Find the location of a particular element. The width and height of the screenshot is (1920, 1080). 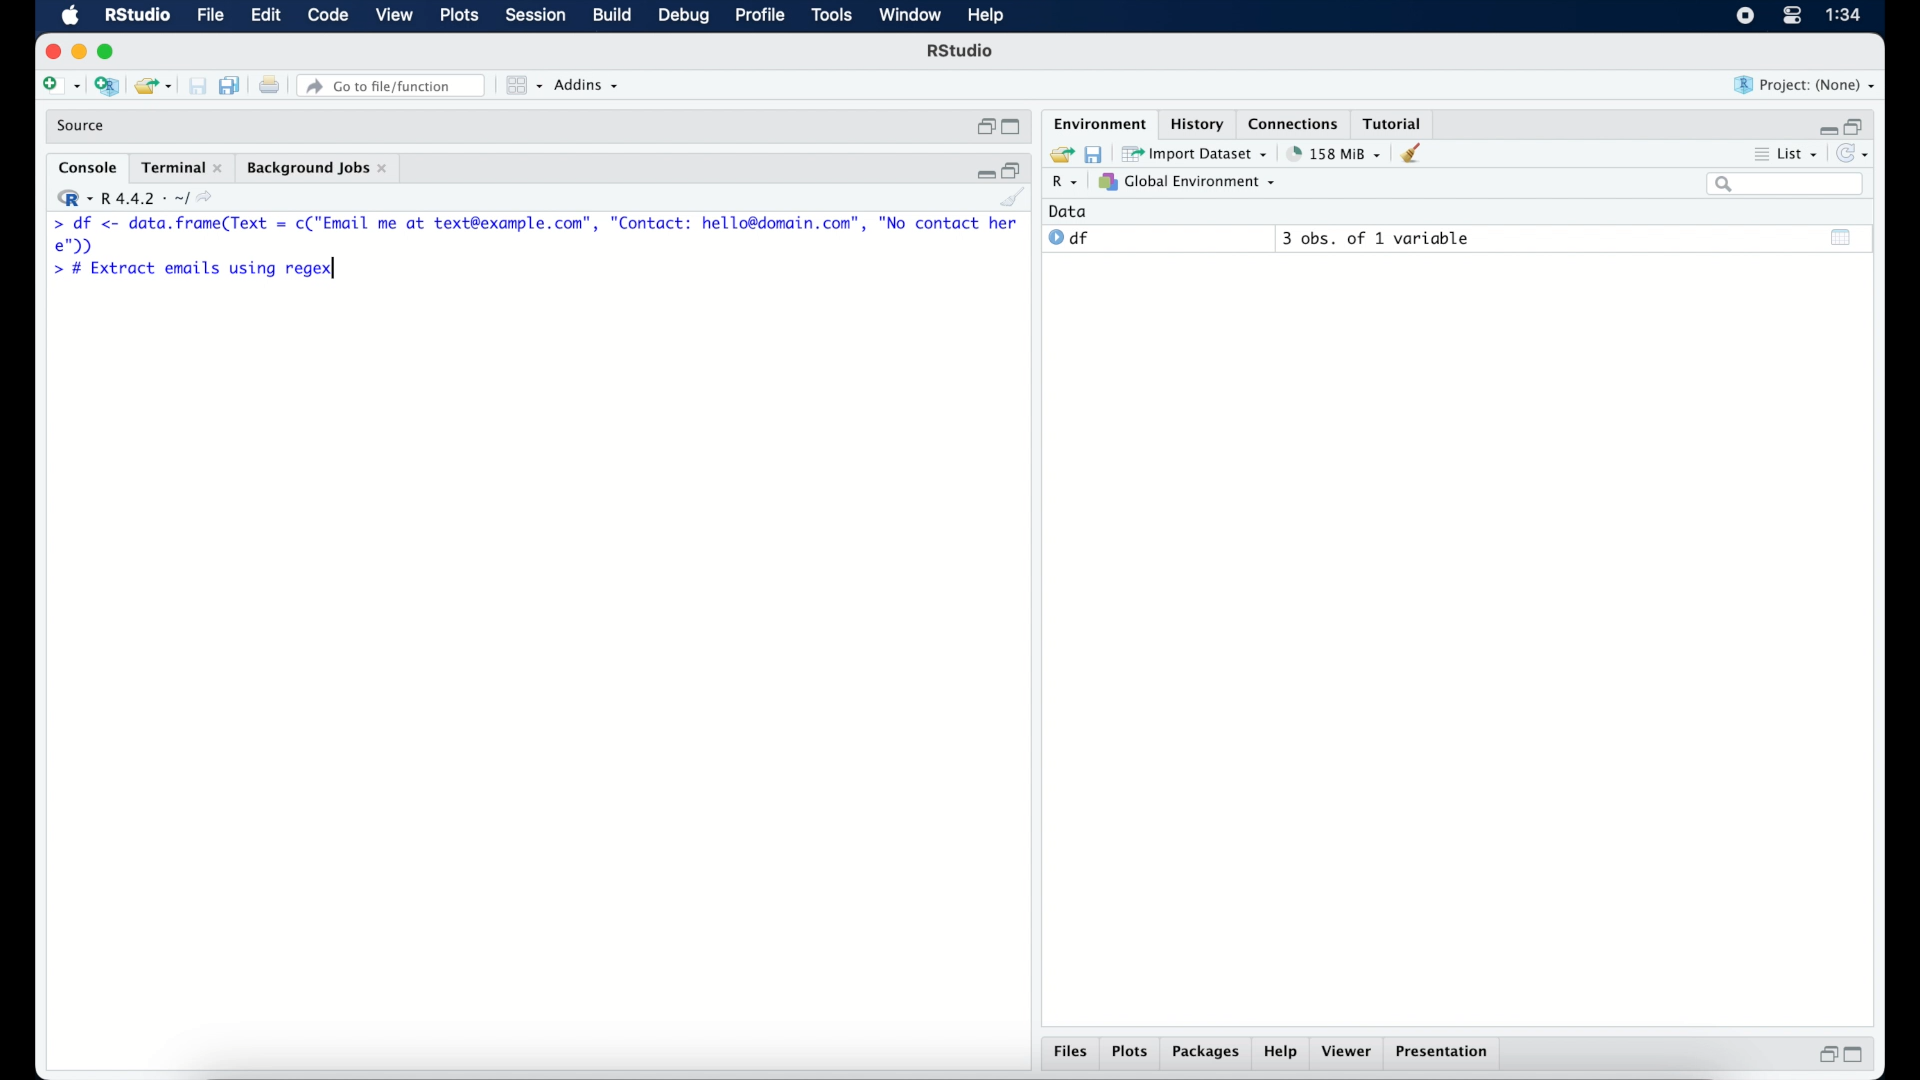

df is located at coordinates (1070, 238).